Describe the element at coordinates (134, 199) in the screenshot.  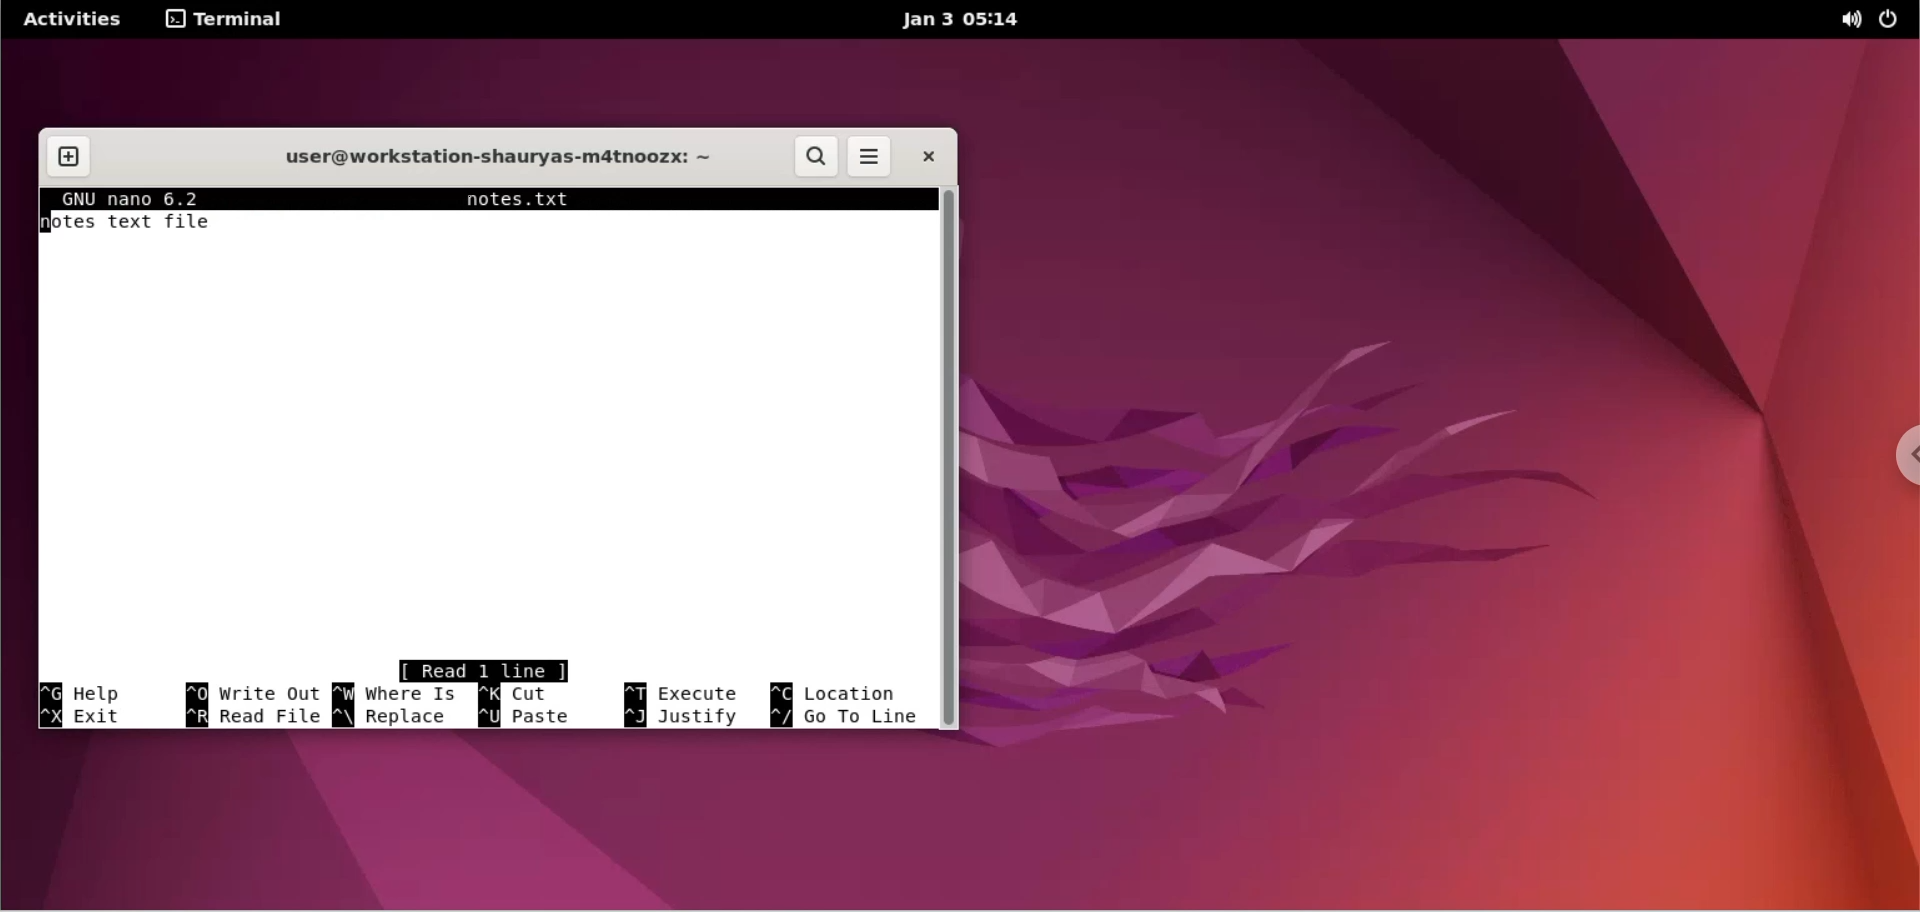
I see `GNU nano 6.2` at that location.